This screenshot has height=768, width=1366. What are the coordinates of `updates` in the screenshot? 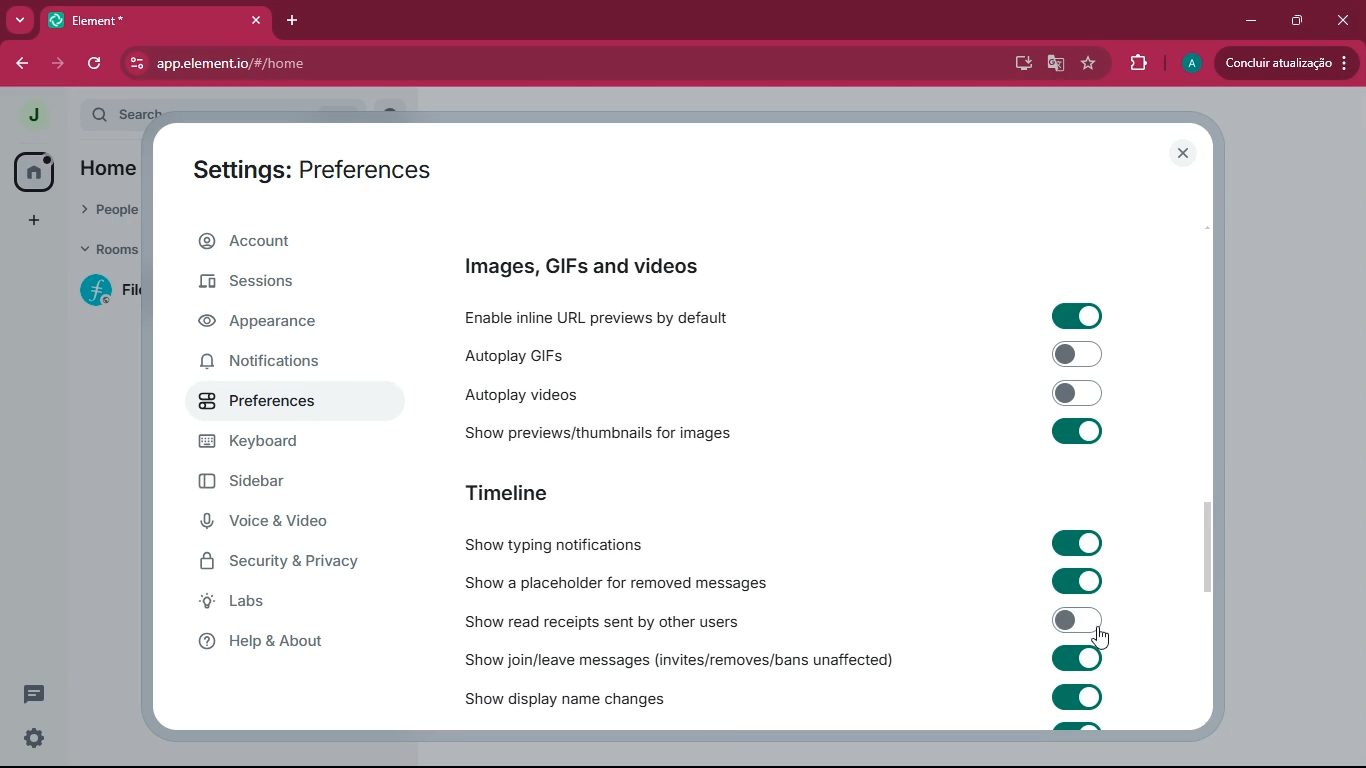 It's located at (1285, 64).